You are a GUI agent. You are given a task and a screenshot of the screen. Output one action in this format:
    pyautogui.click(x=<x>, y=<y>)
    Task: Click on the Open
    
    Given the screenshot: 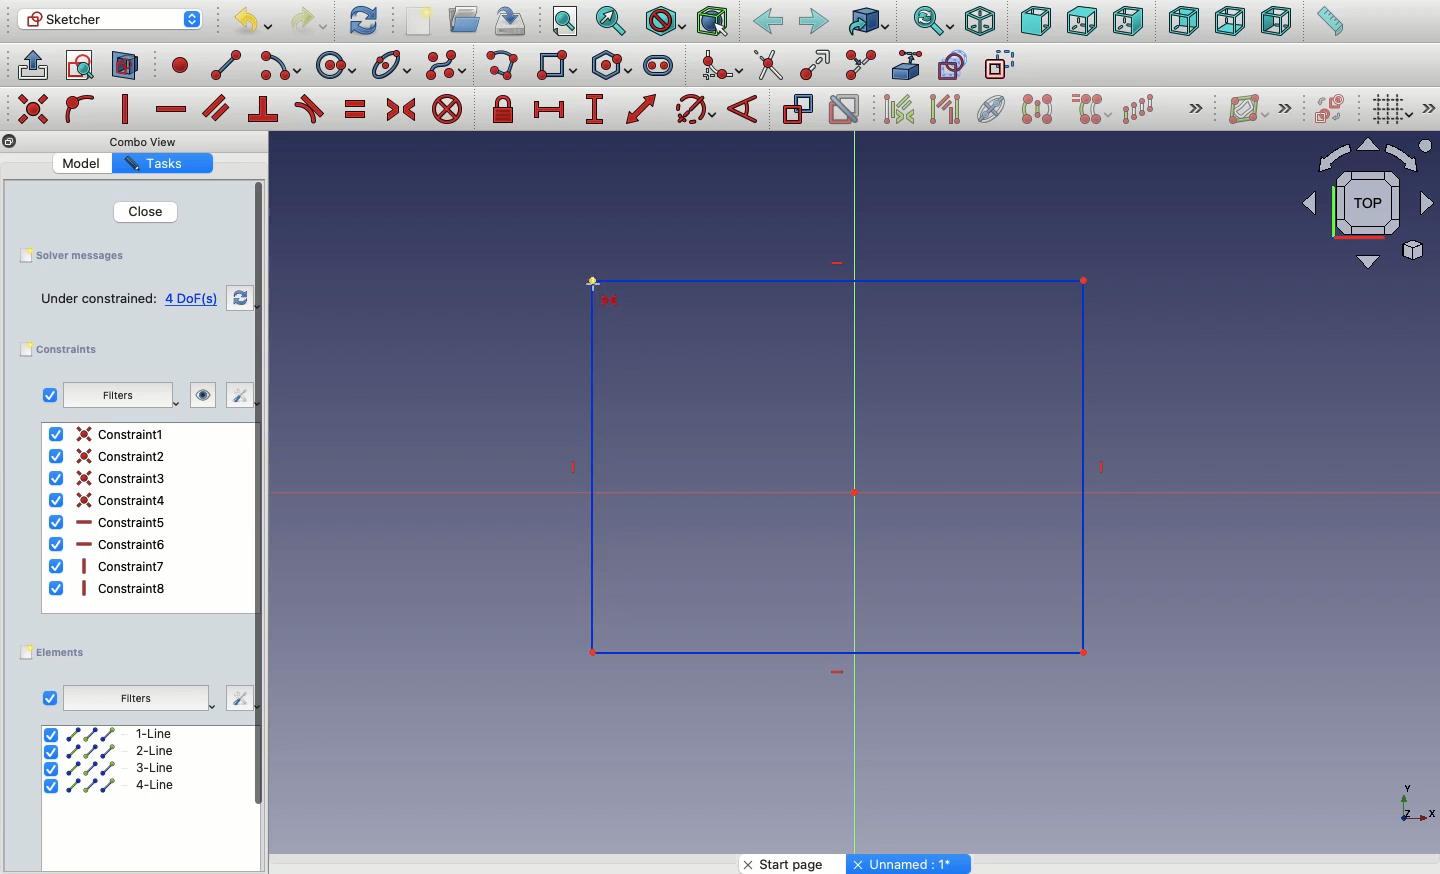 What is the action you would take?
    pyautogui.click(x=467, y=20)
    